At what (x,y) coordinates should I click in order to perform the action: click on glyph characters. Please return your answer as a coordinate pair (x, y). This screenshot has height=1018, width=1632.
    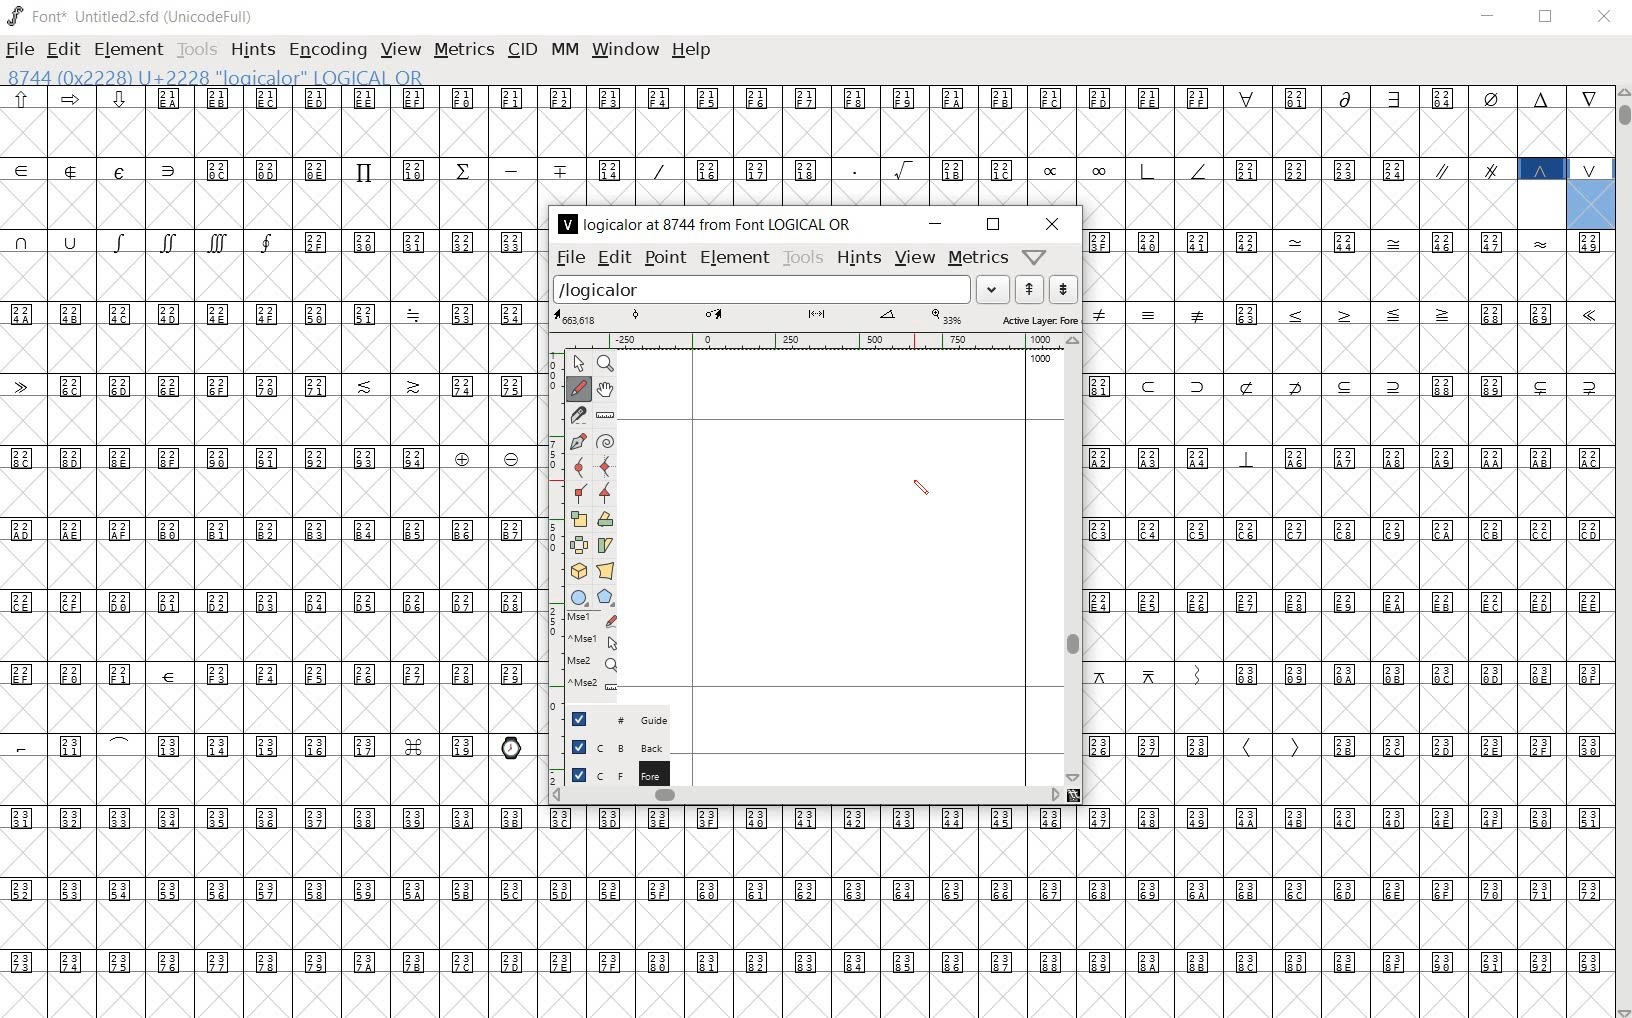
    Looking at the image, I should click on (1050, 145).